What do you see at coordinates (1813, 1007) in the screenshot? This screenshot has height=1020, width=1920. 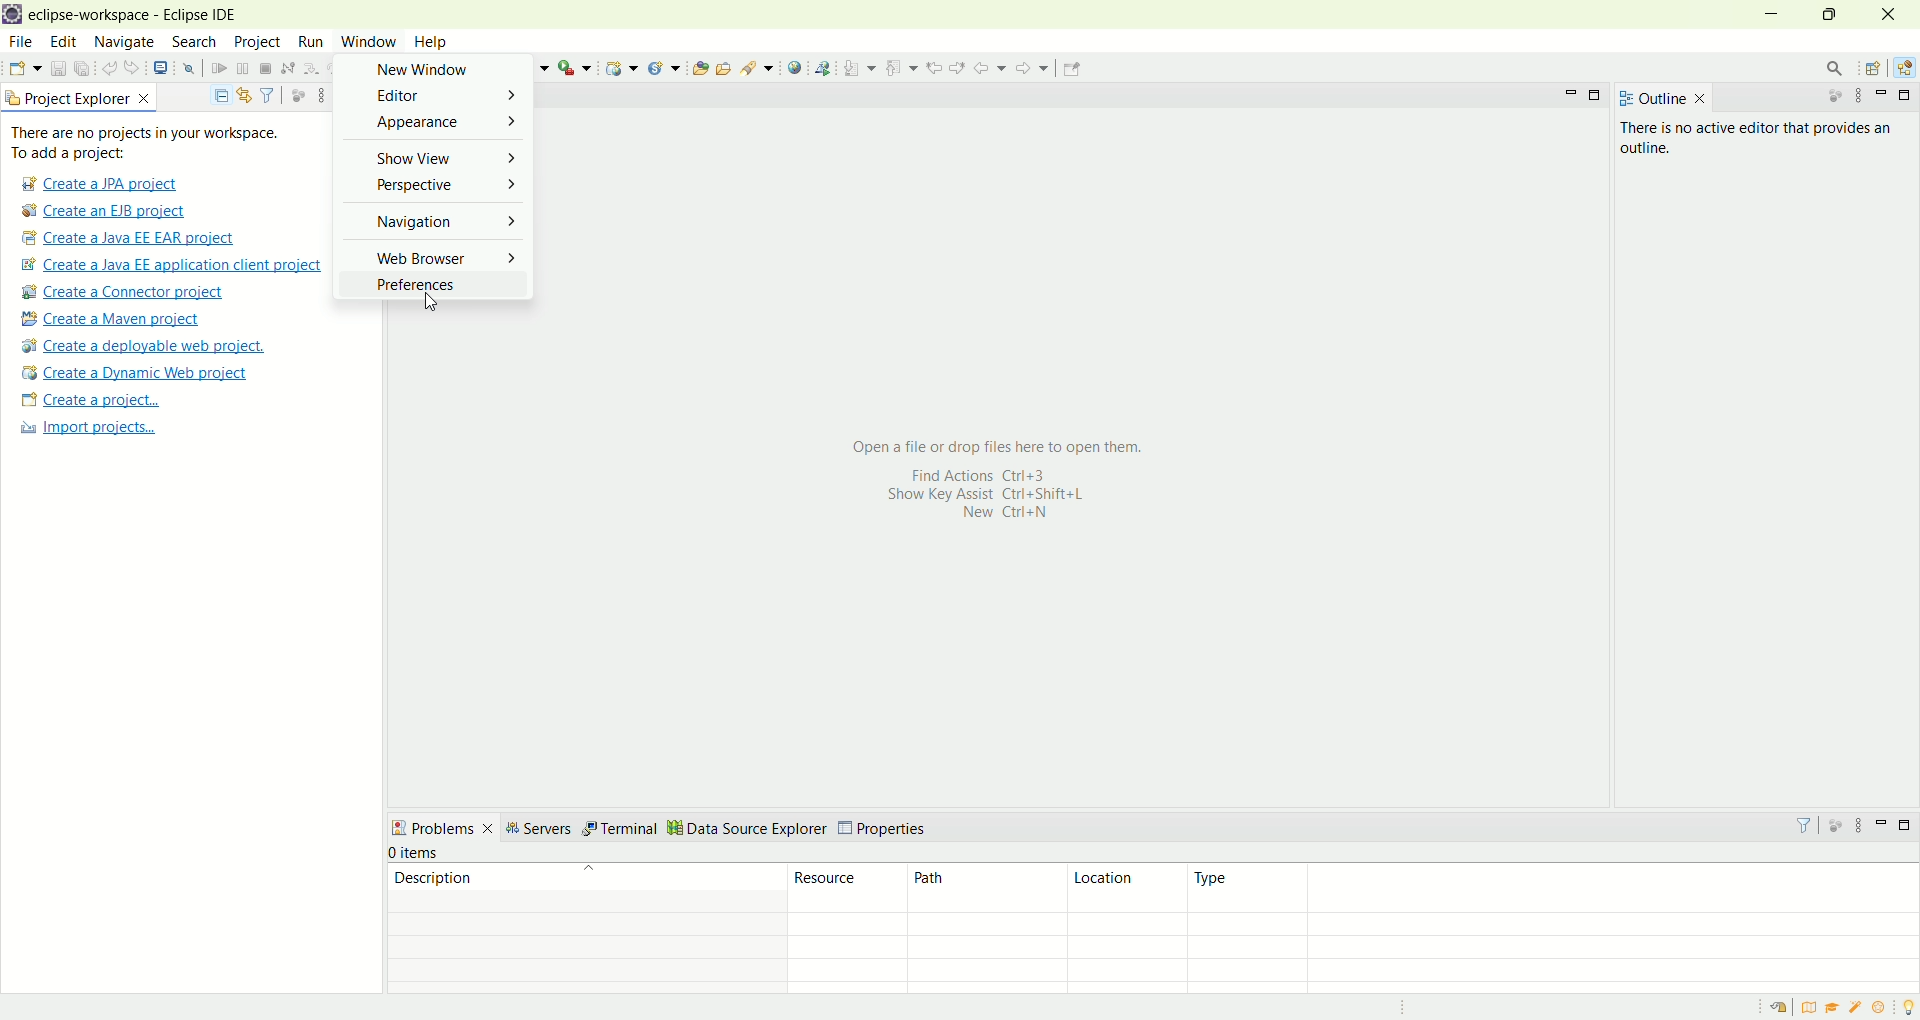 I see `overview` at bounding box center [1813, 1007].